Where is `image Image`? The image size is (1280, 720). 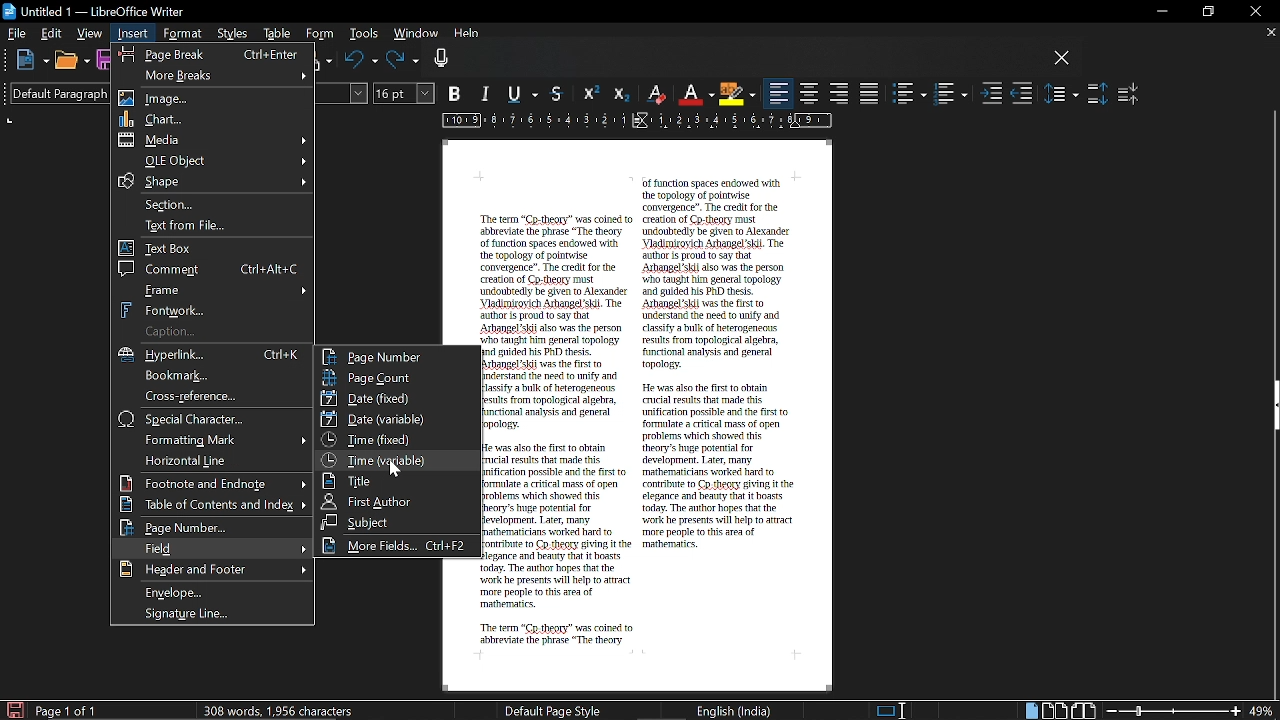
image Image is located at coordinates (215, 98).